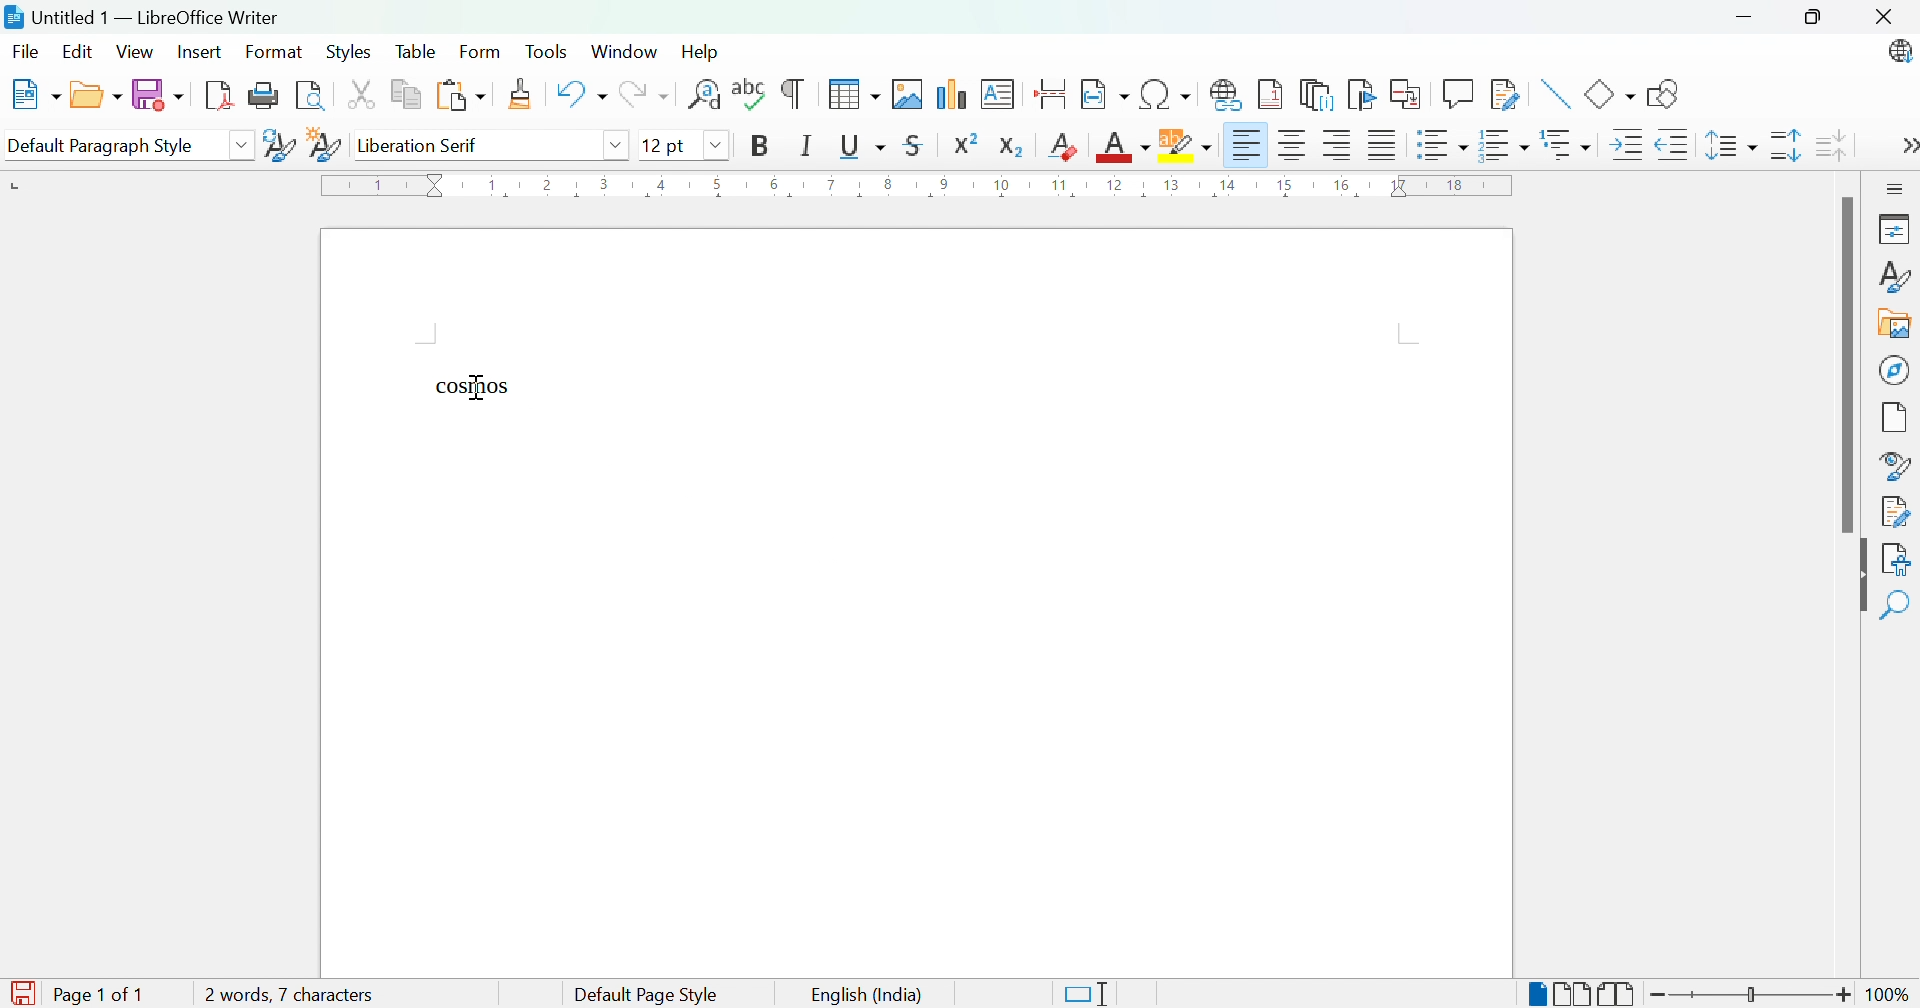 The width and height of the screenshot is (1920, 1008). What do you see at coordinates (137, 51) in the screenshot?
I see `View` at bounding box center [137, 51].